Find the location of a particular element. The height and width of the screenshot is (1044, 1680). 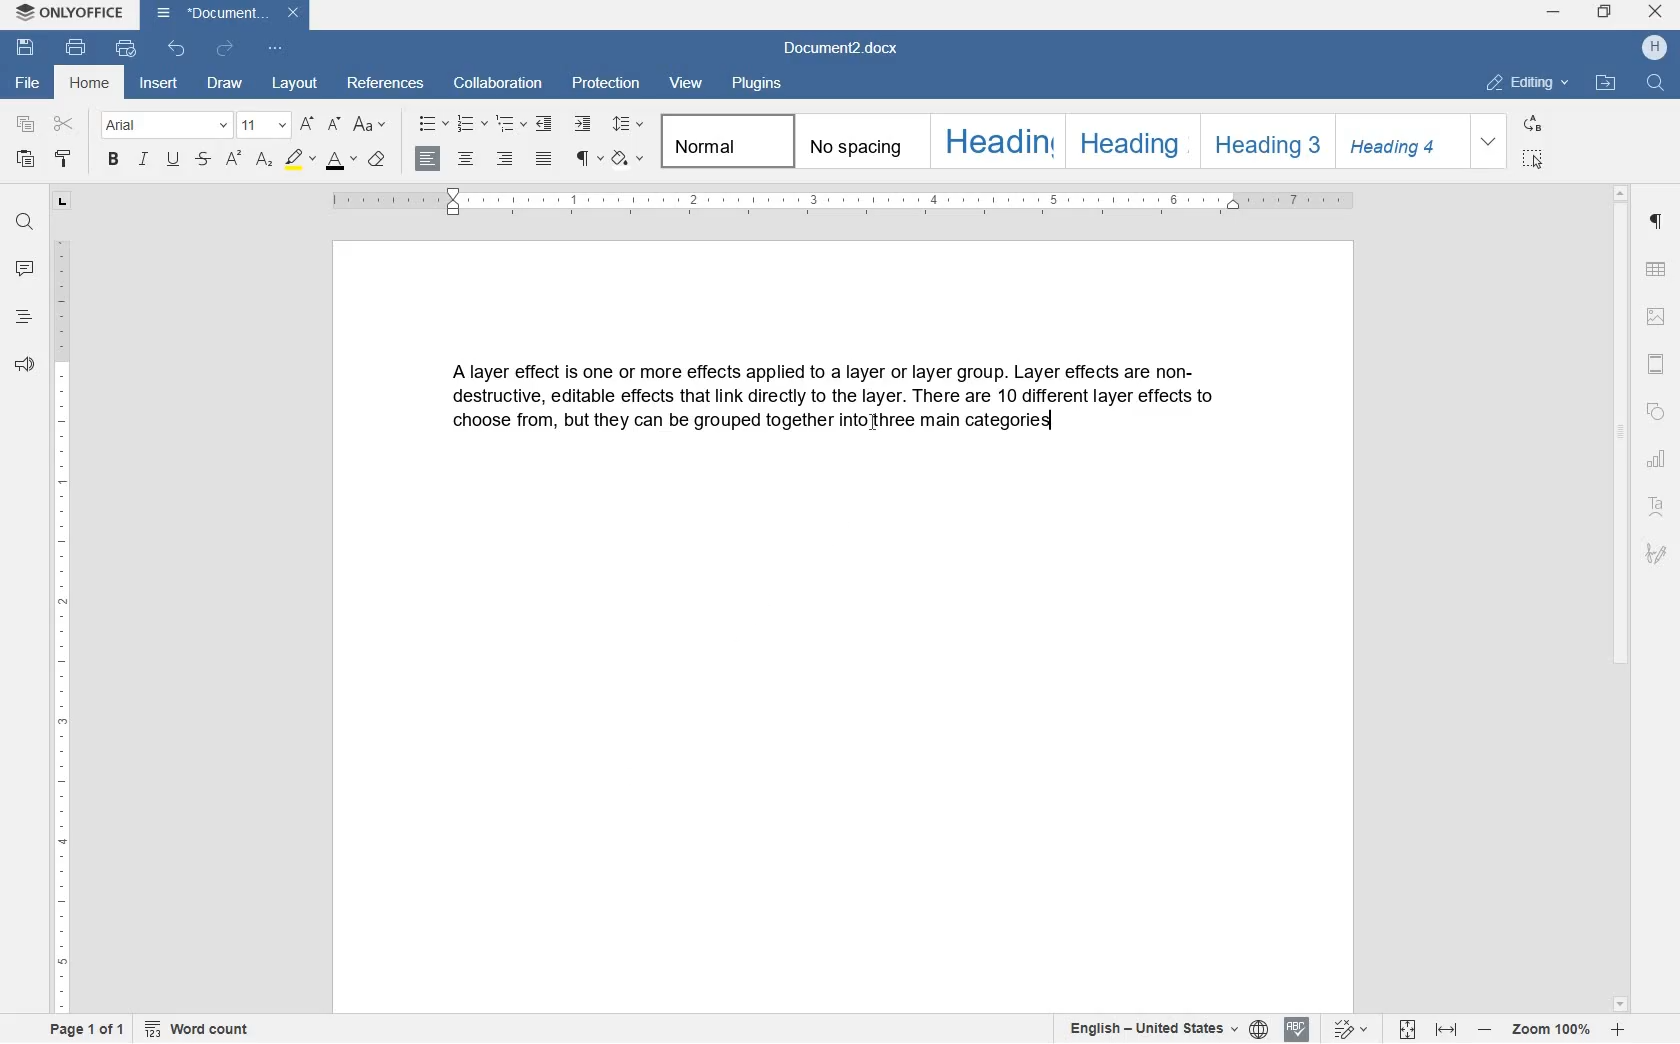

layout is located at coordinates (298, 85).